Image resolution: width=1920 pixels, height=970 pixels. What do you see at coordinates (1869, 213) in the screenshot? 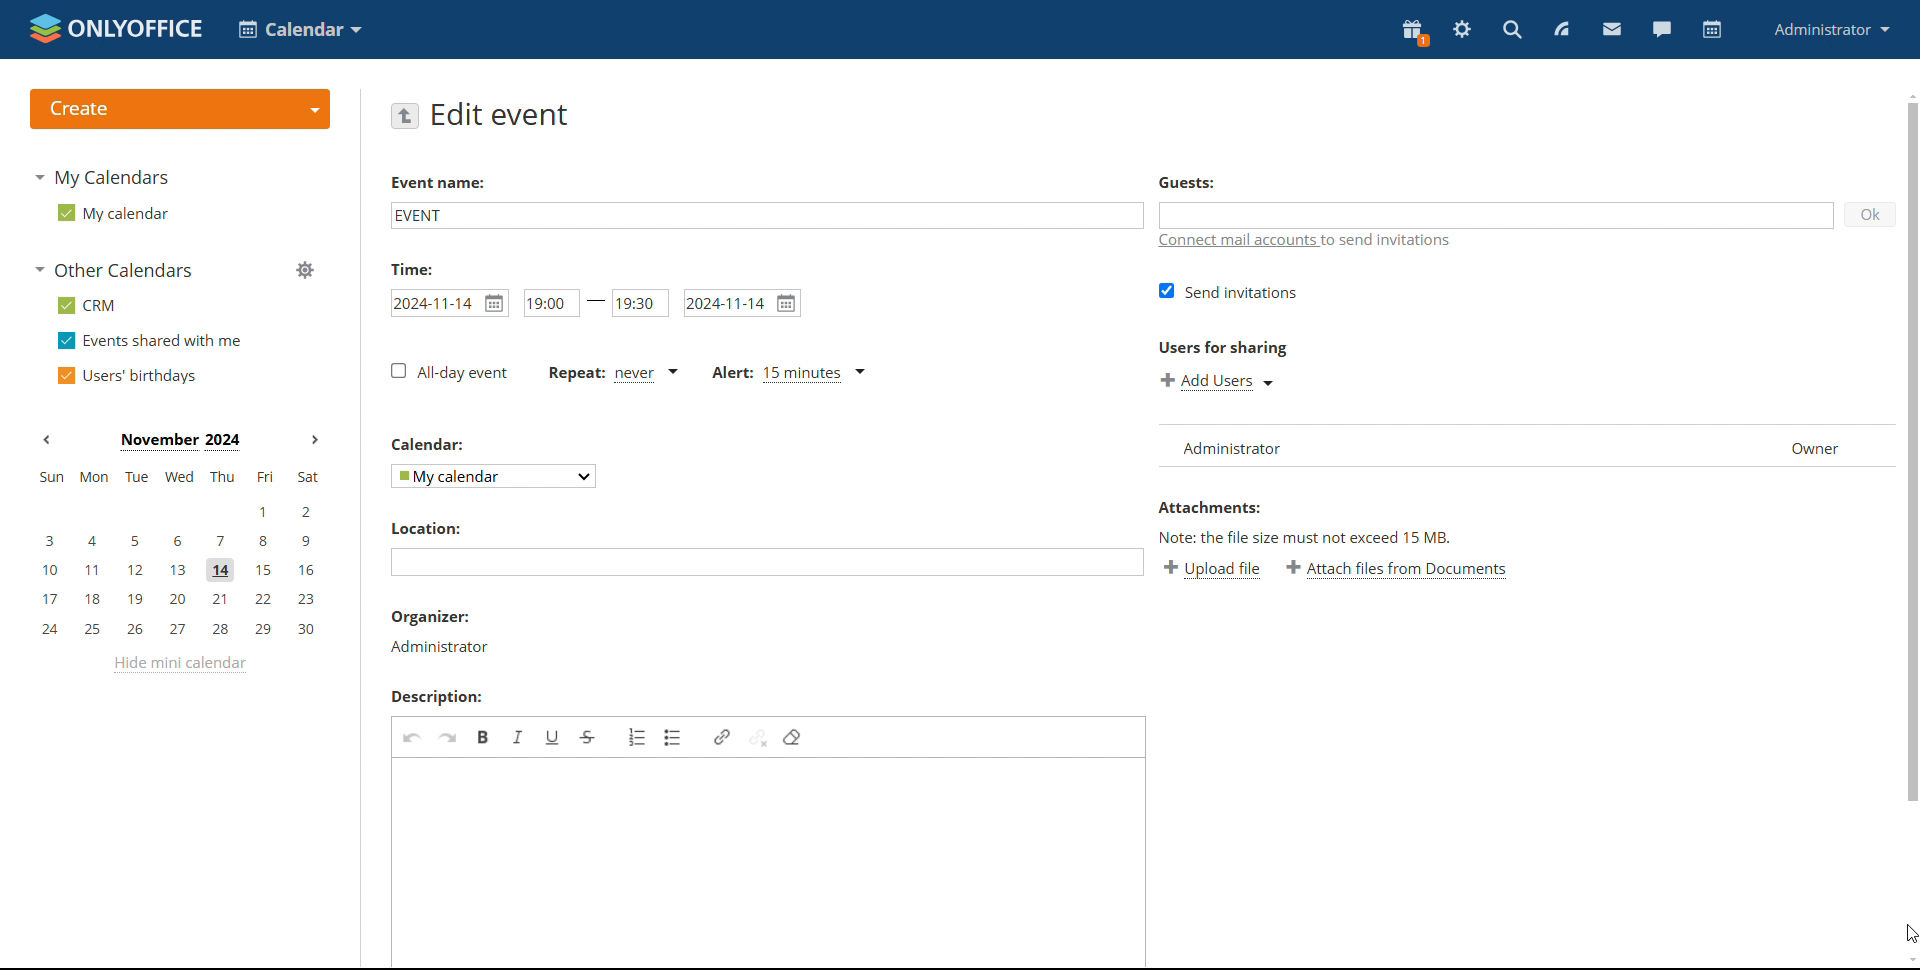
I see `ok` at bounding box center [1869, 213].